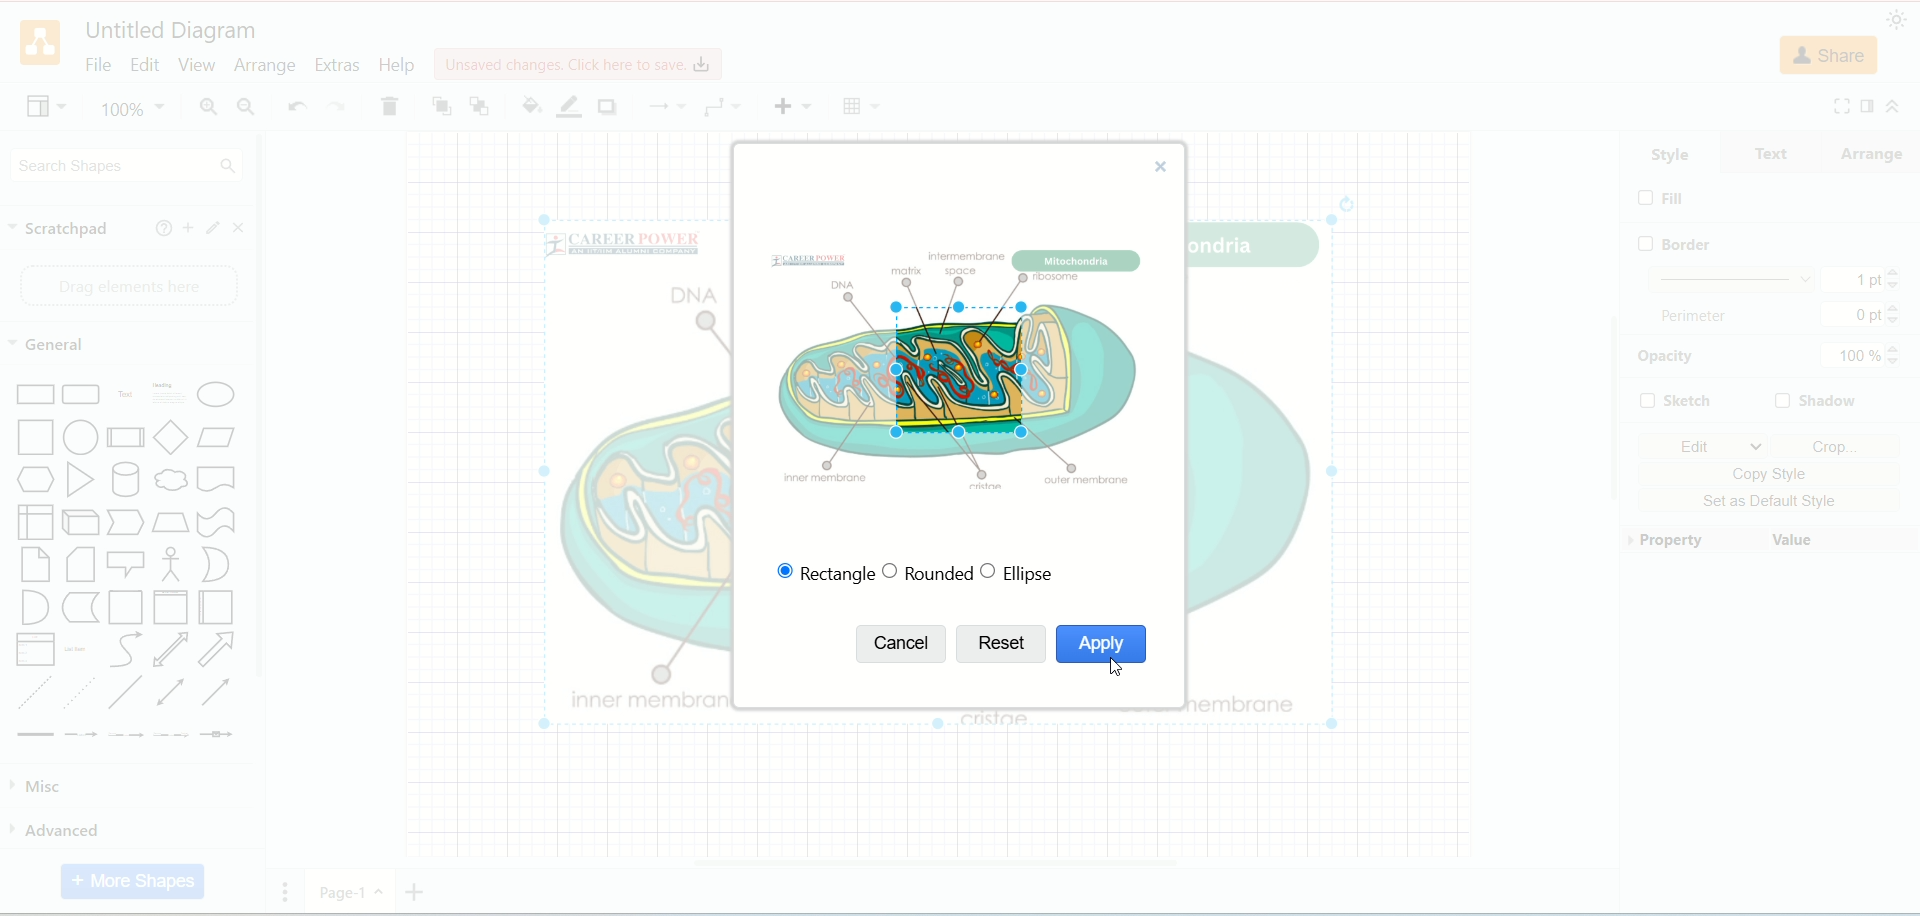 The height and width of the screenshot is (916, 1920). I want to click on Actor, so click(169, 565).